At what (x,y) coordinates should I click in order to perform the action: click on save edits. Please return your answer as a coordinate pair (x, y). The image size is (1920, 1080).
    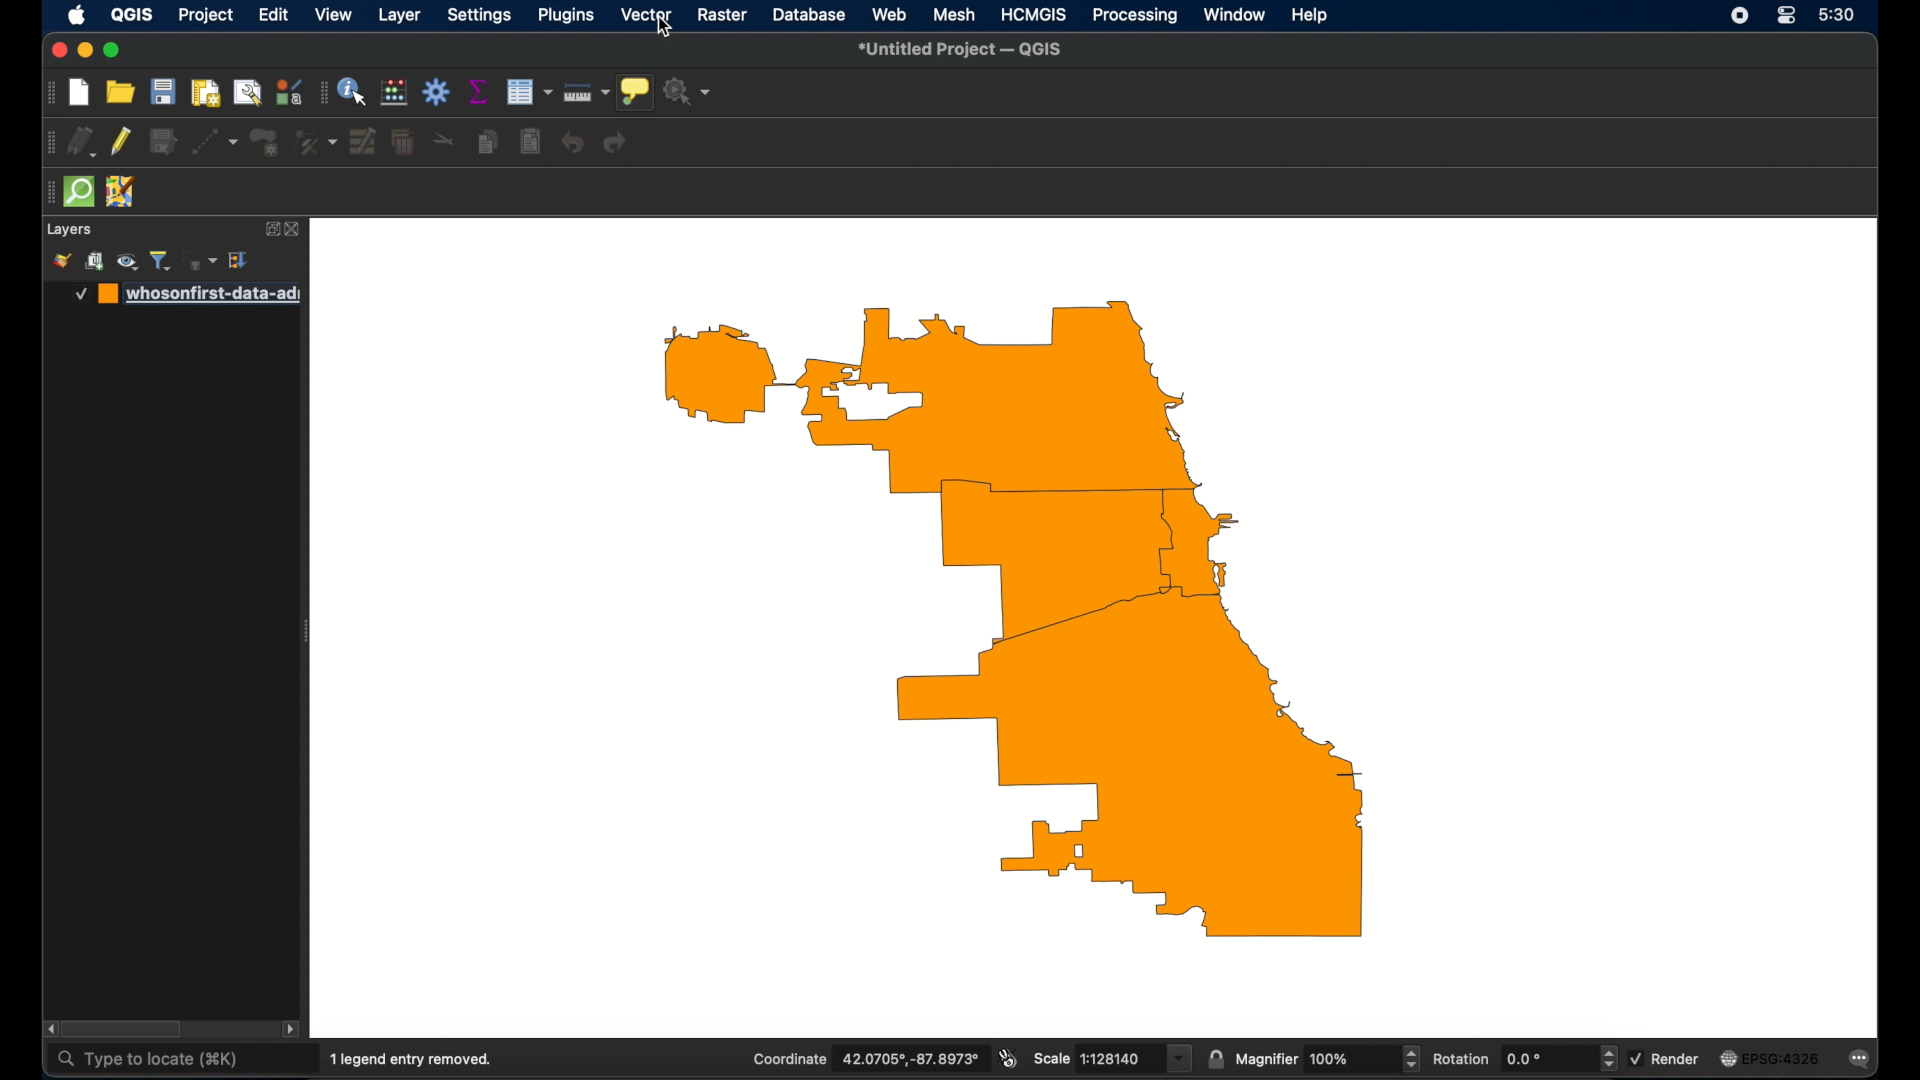
    Looking at the image, I should click on (161, 139).